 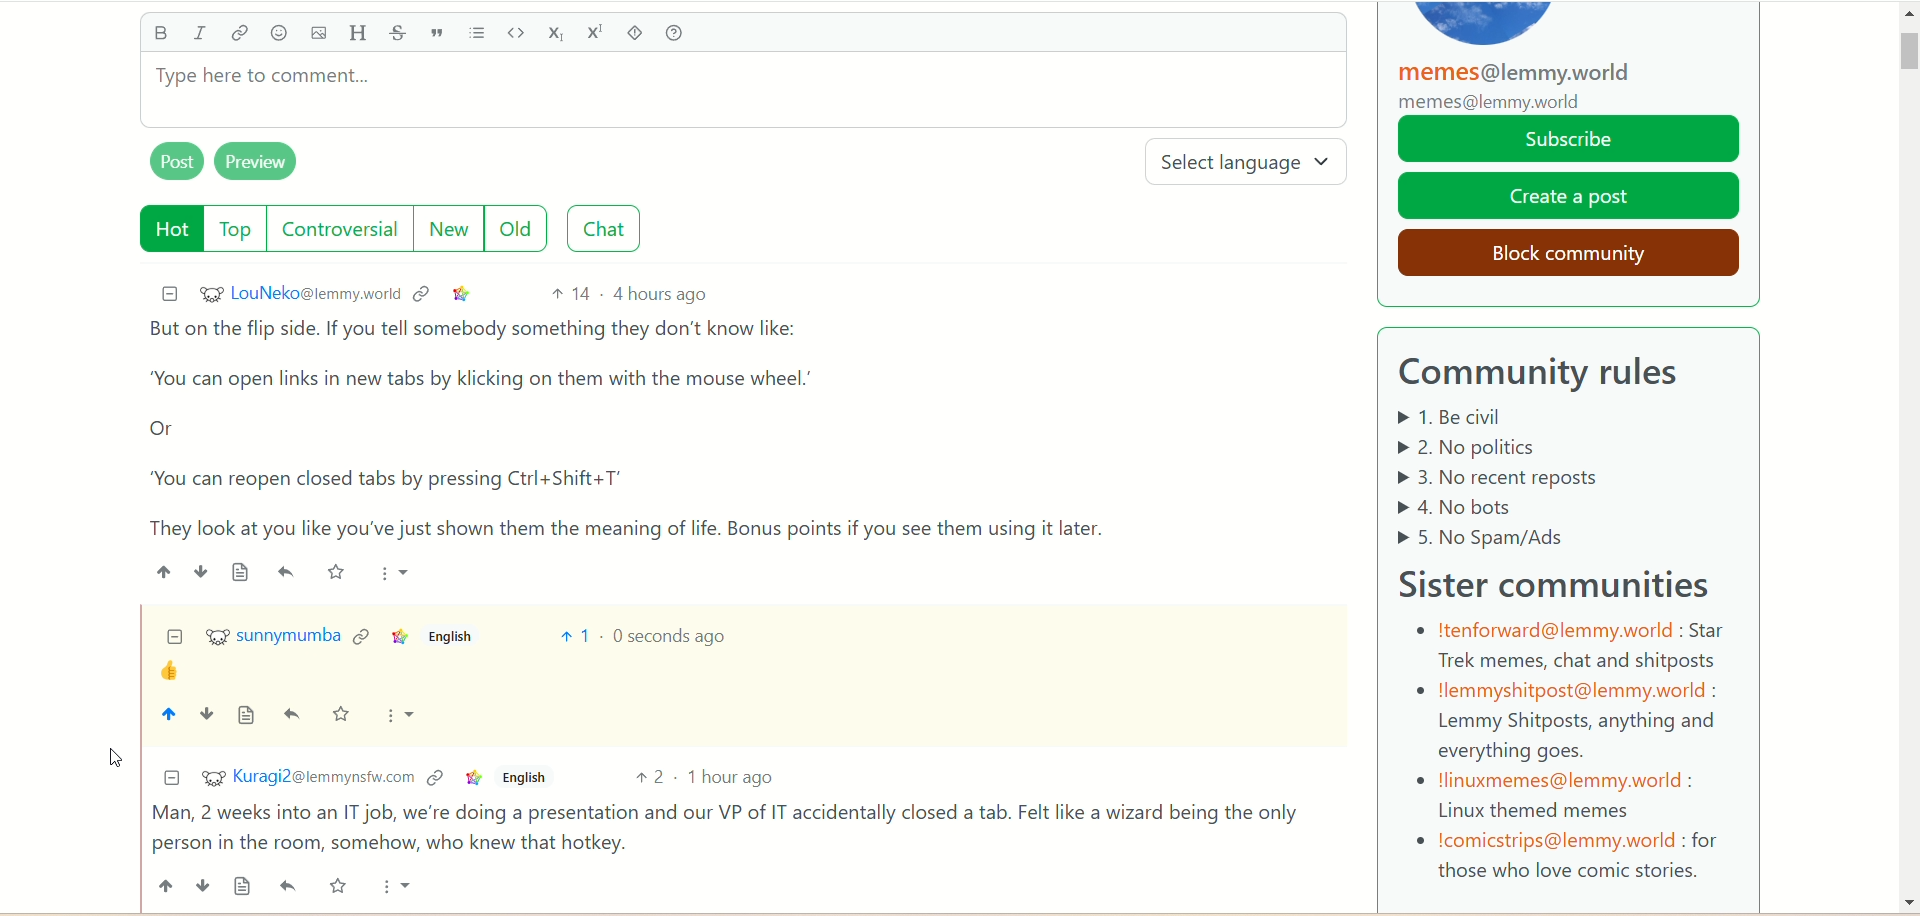 What do you see at coordinates (236, 231) in the screenshot?
I see `top` at bounding box center [236, 231].